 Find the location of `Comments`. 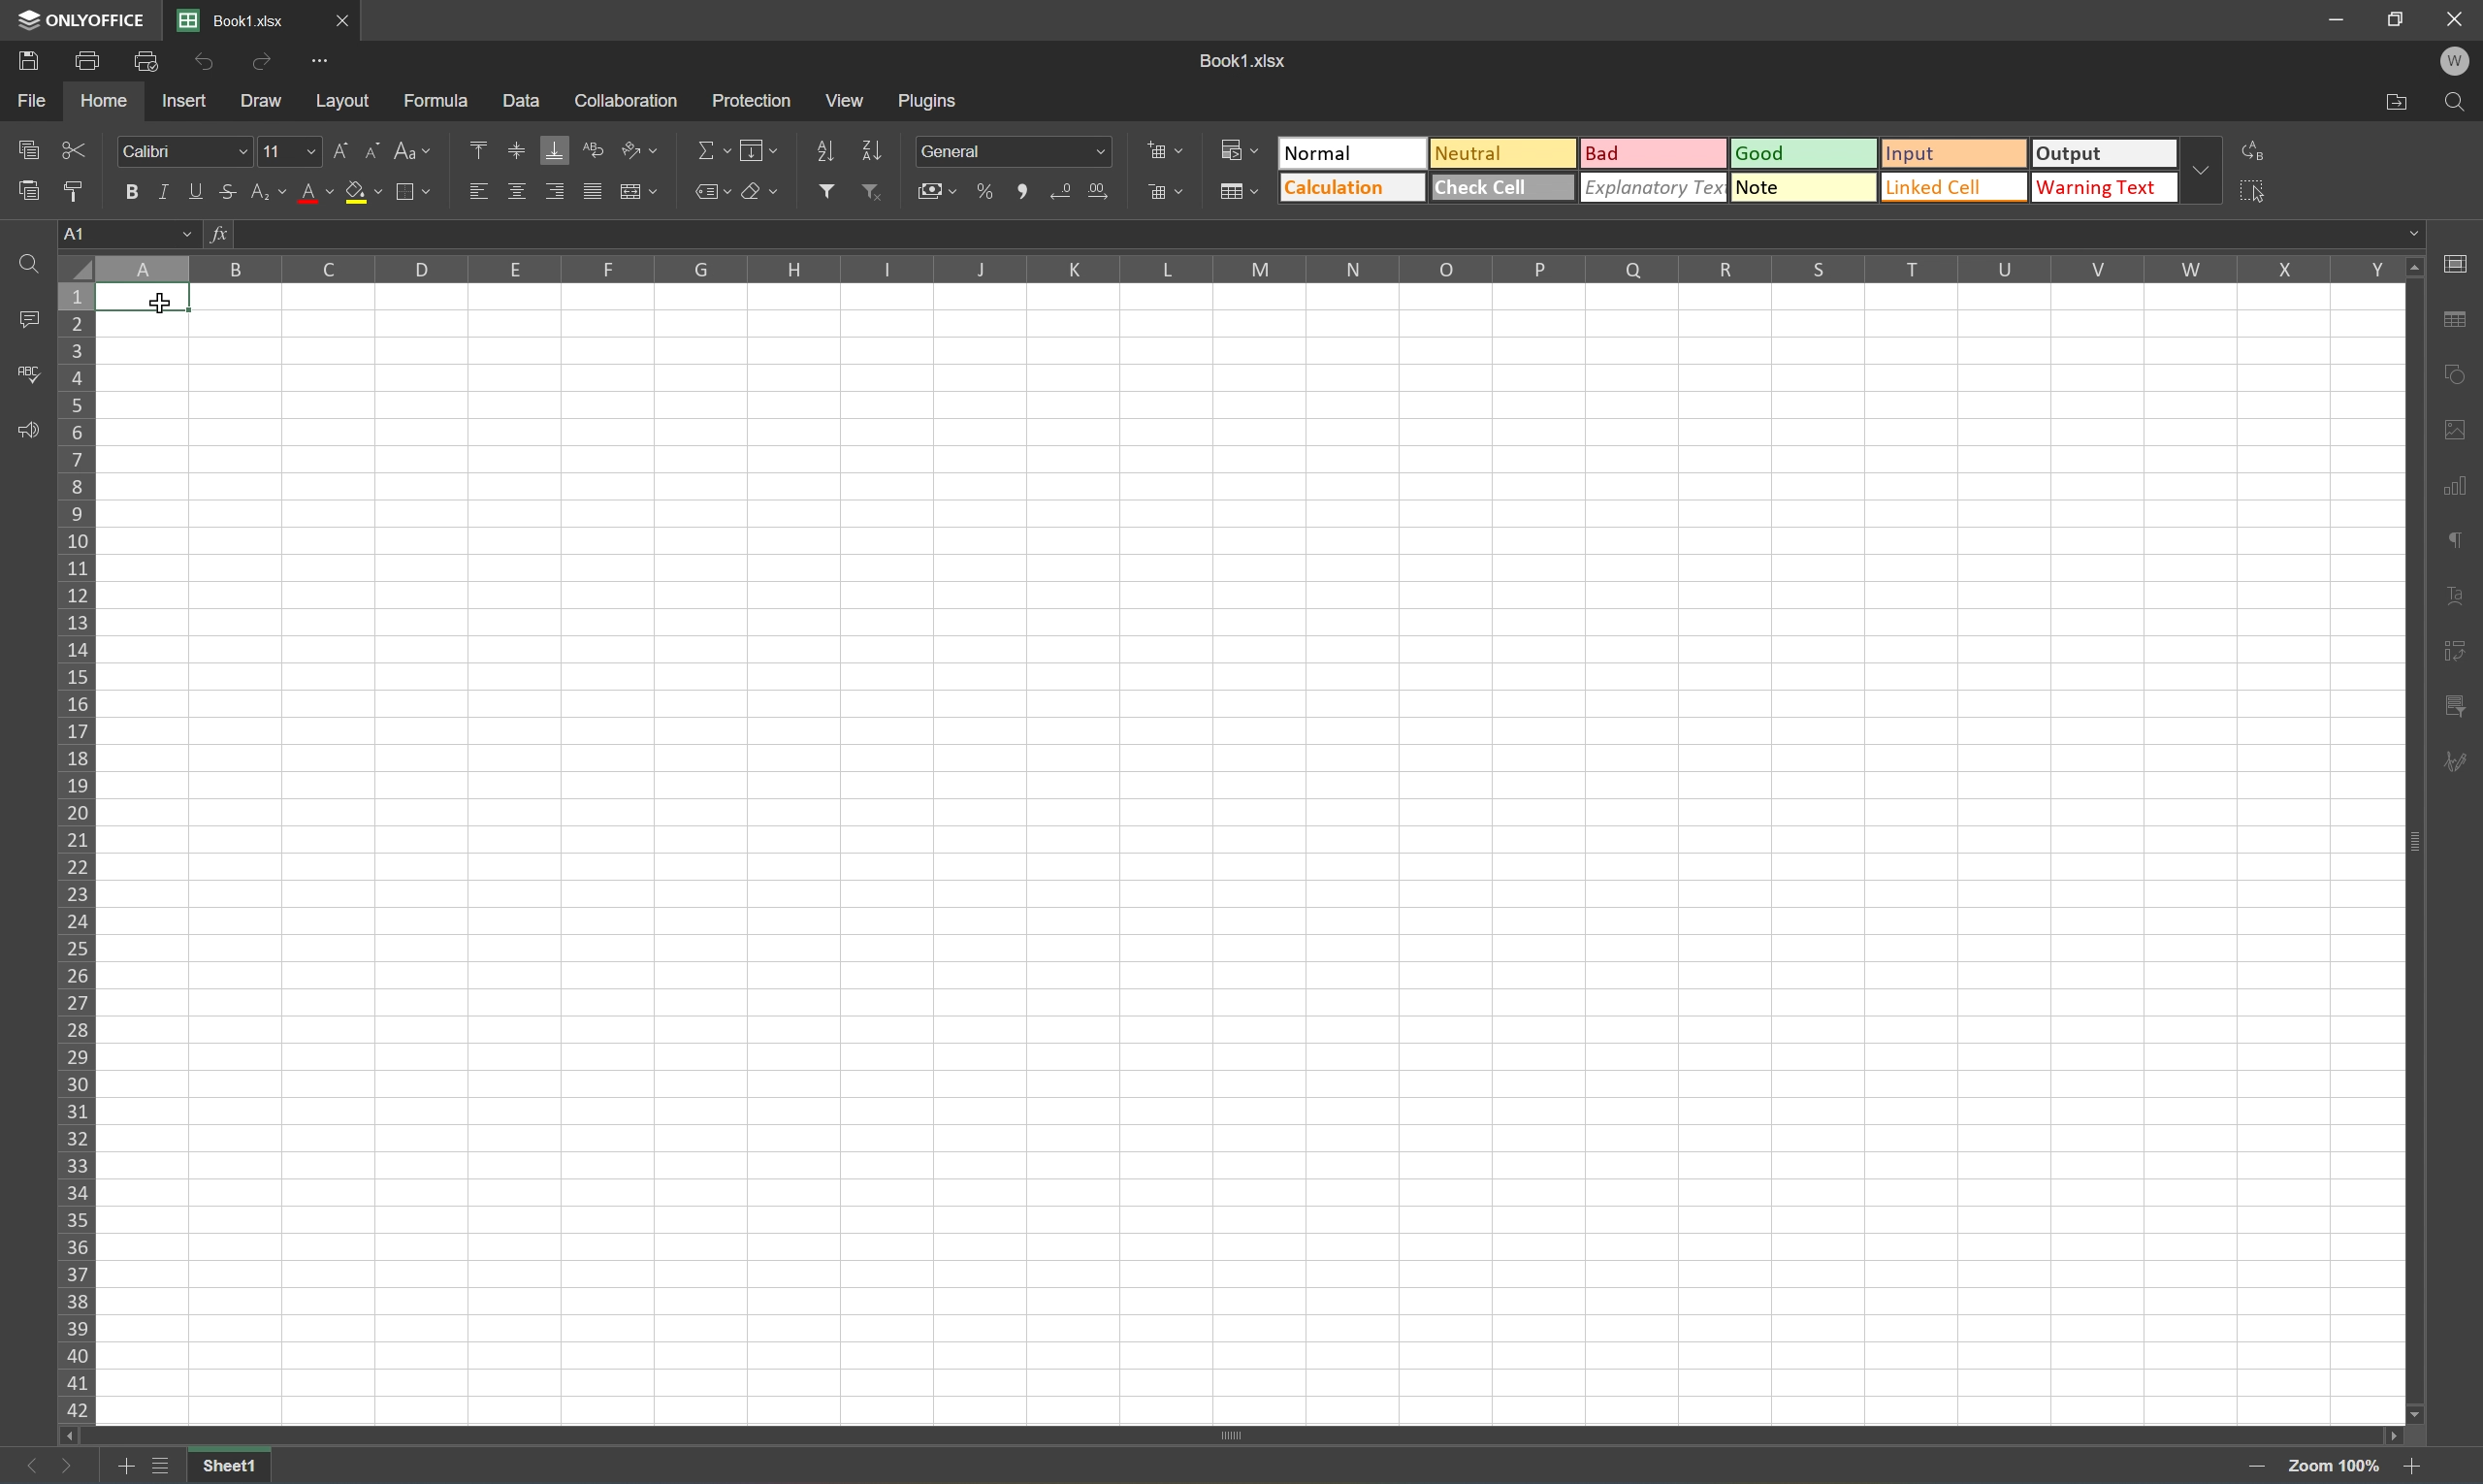

Comments is located at coordinates (28, 318).